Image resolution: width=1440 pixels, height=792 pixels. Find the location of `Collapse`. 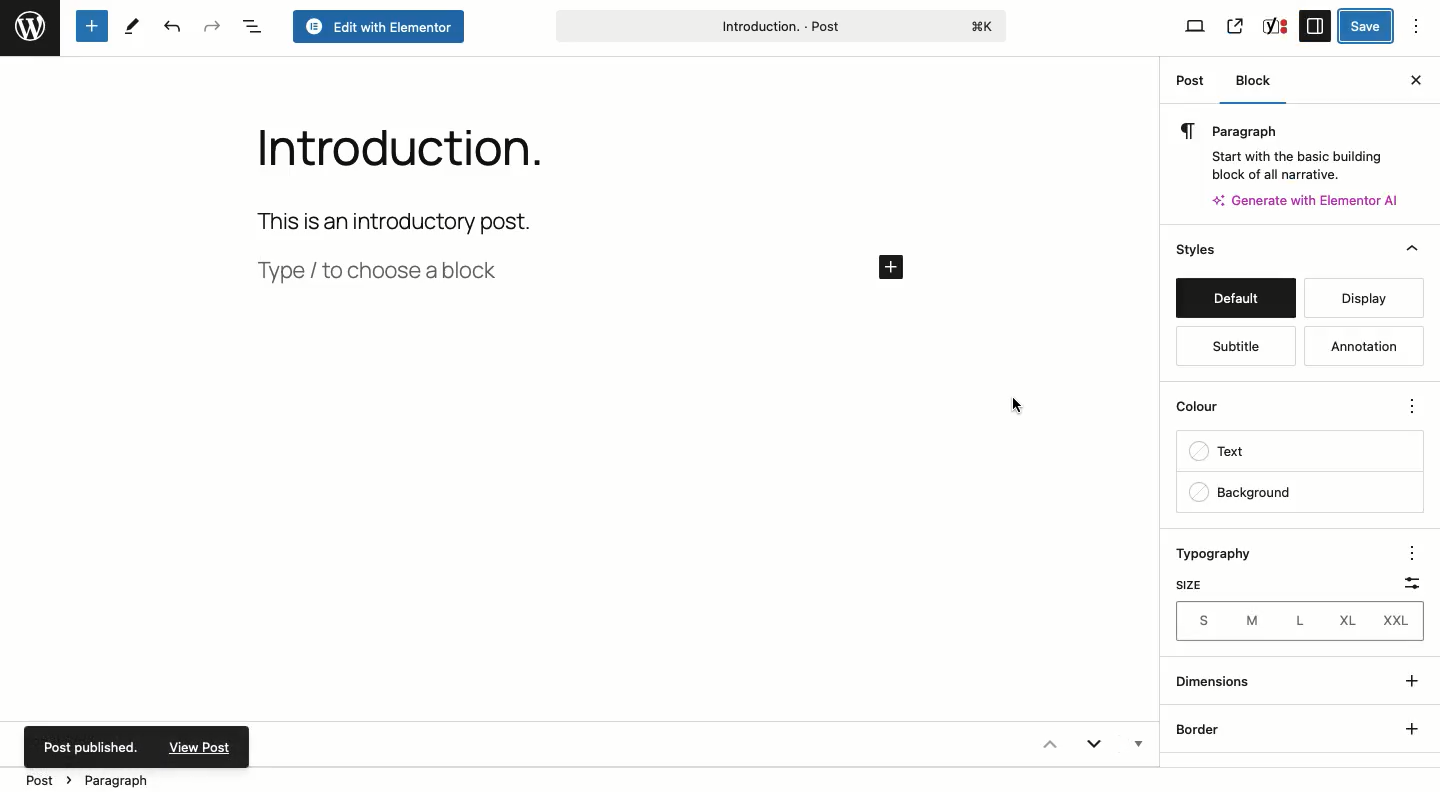

Collapse is located at coordinates (1412, 249).